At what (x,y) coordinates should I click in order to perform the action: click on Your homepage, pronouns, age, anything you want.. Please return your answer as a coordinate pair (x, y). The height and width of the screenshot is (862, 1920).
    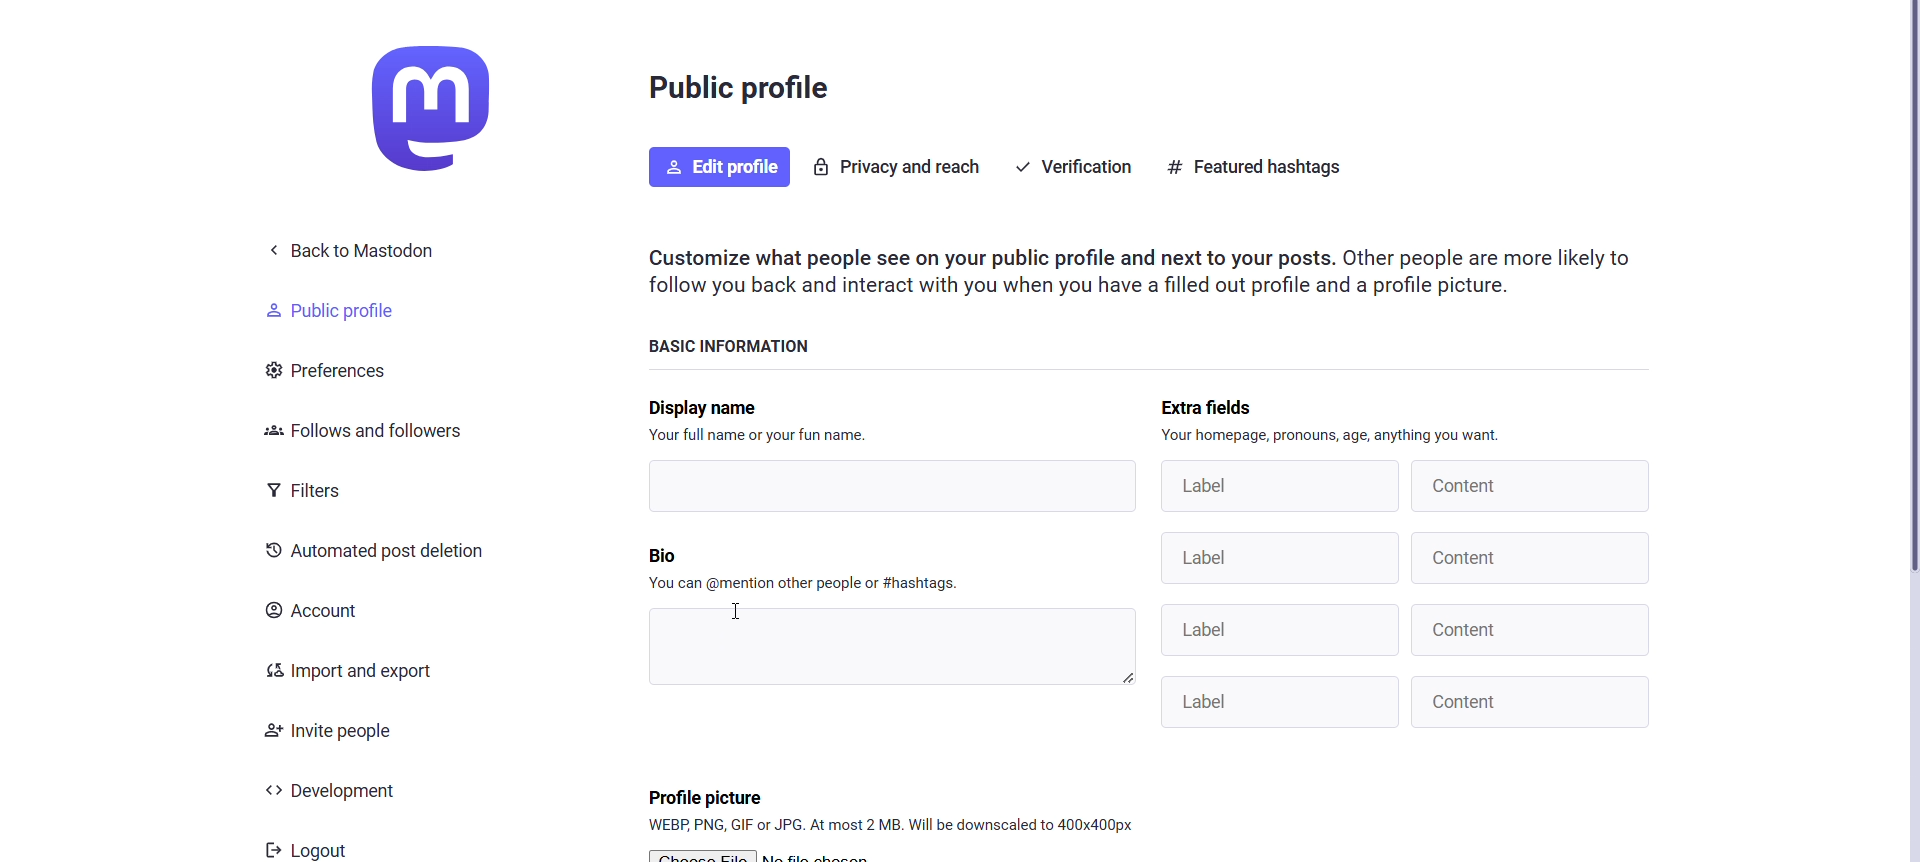
    Looking at the image, I should click on (1334, 434).